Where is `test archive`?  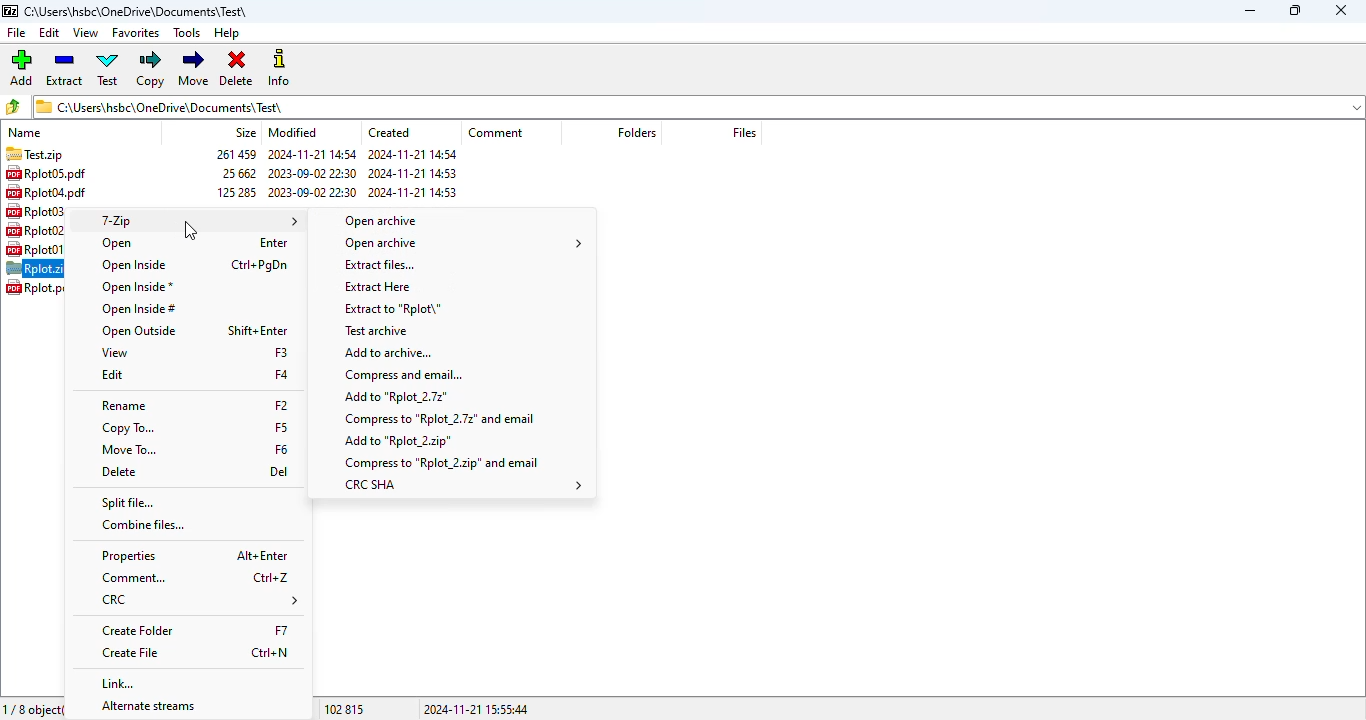 test archive is located at coordinates (377, 332).